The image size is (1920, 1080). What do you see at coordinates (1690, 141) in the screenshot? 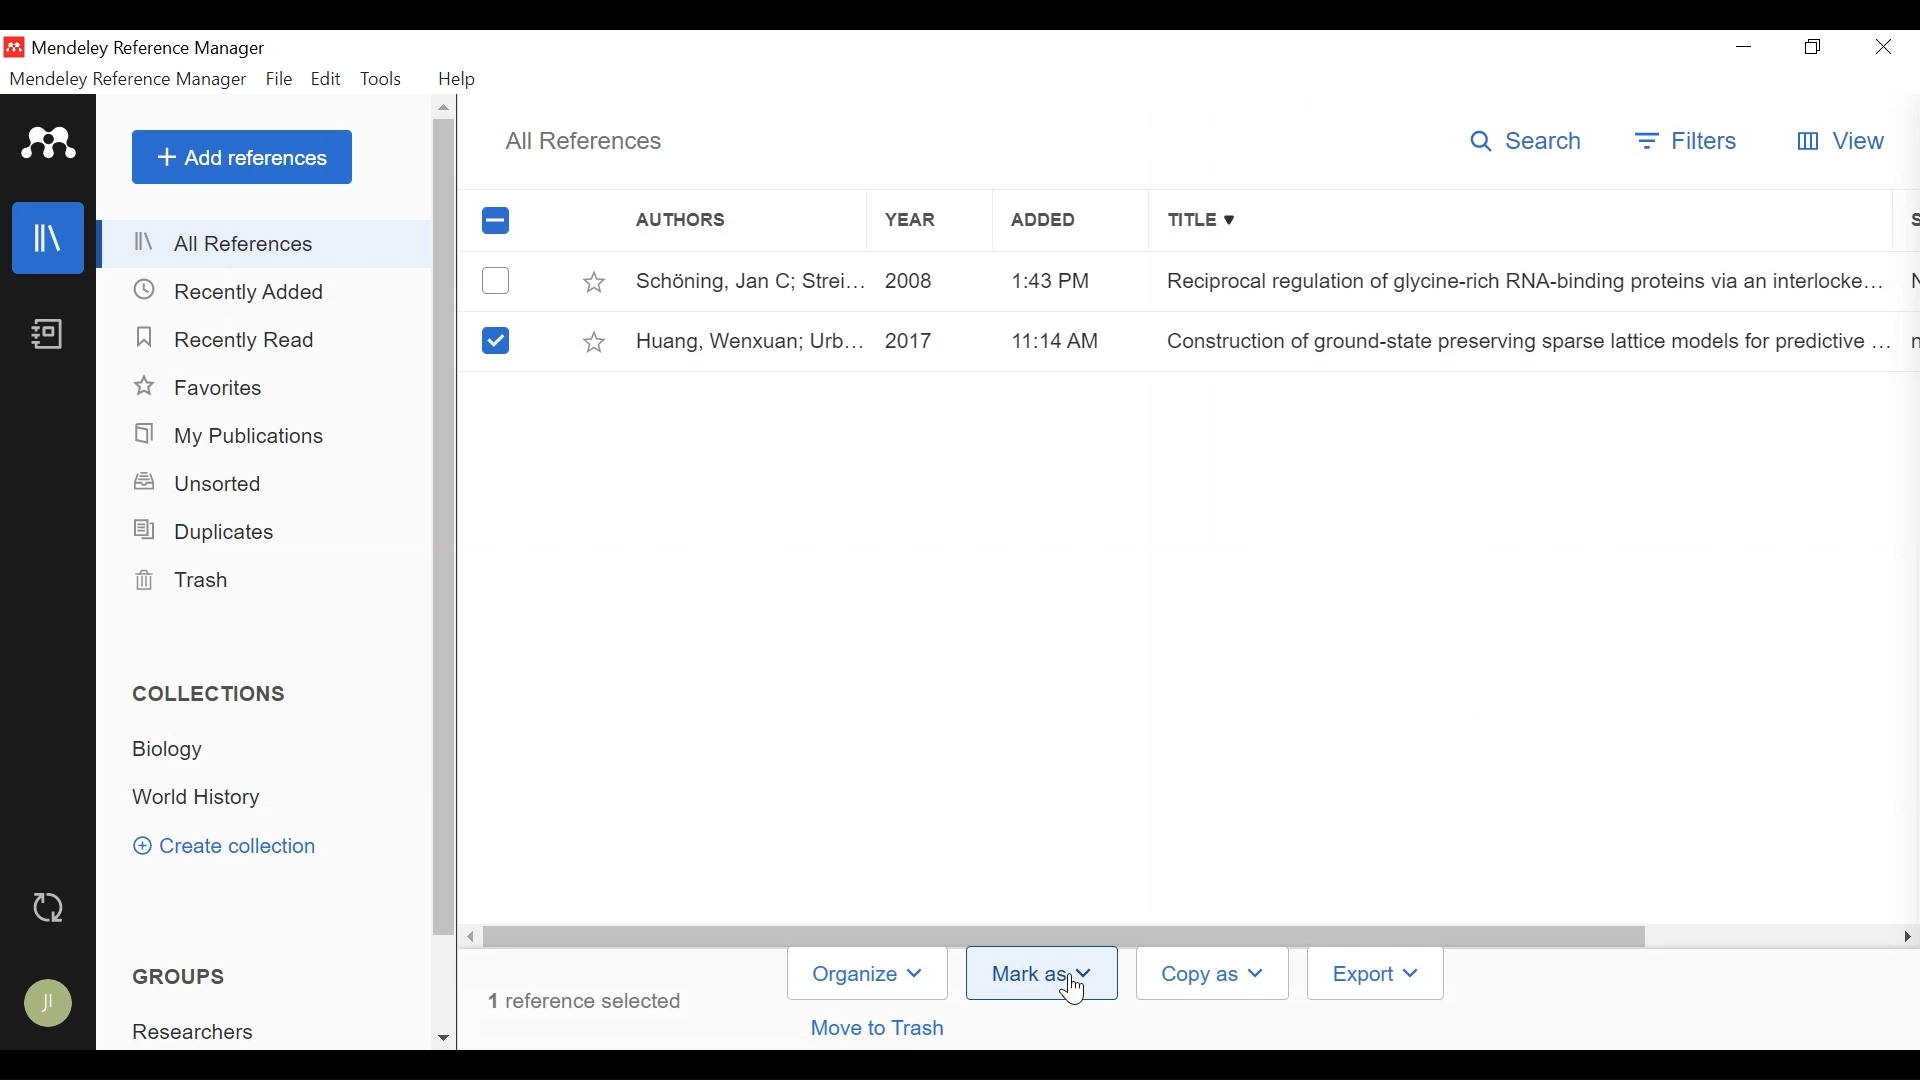
I see `Filter` at bounding box center [1690, 141].